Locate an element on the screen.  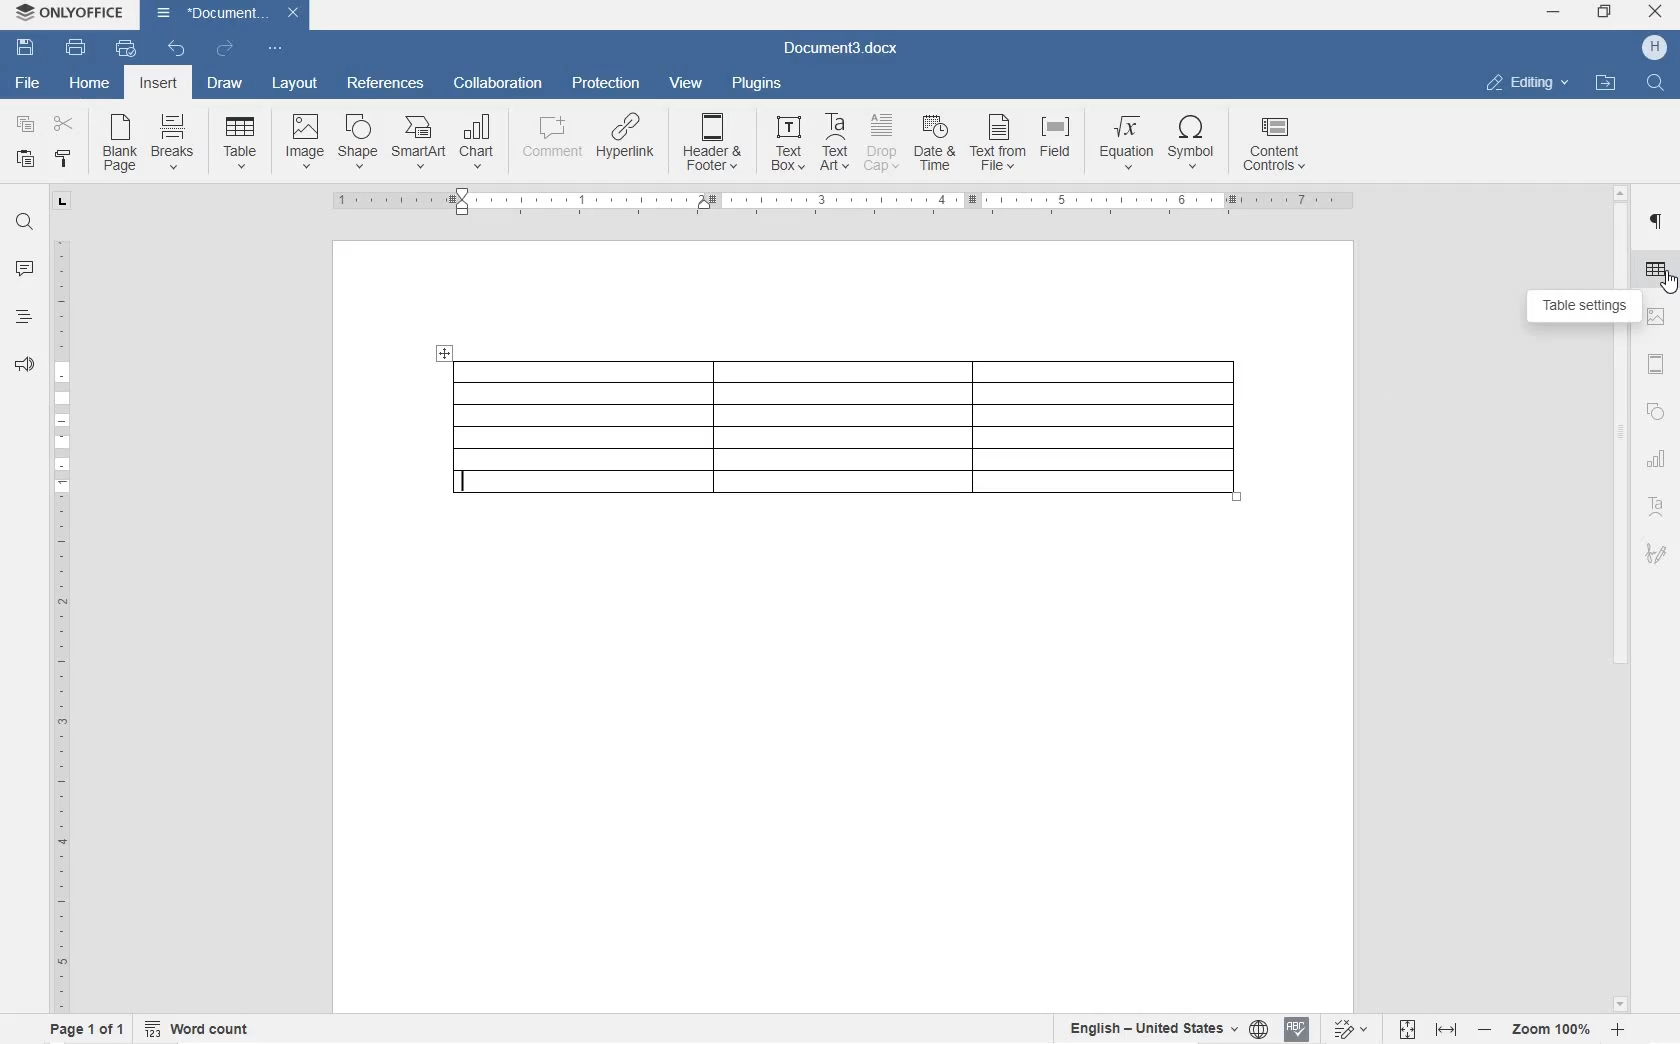
TABLE is located at coordinates (240, 145).